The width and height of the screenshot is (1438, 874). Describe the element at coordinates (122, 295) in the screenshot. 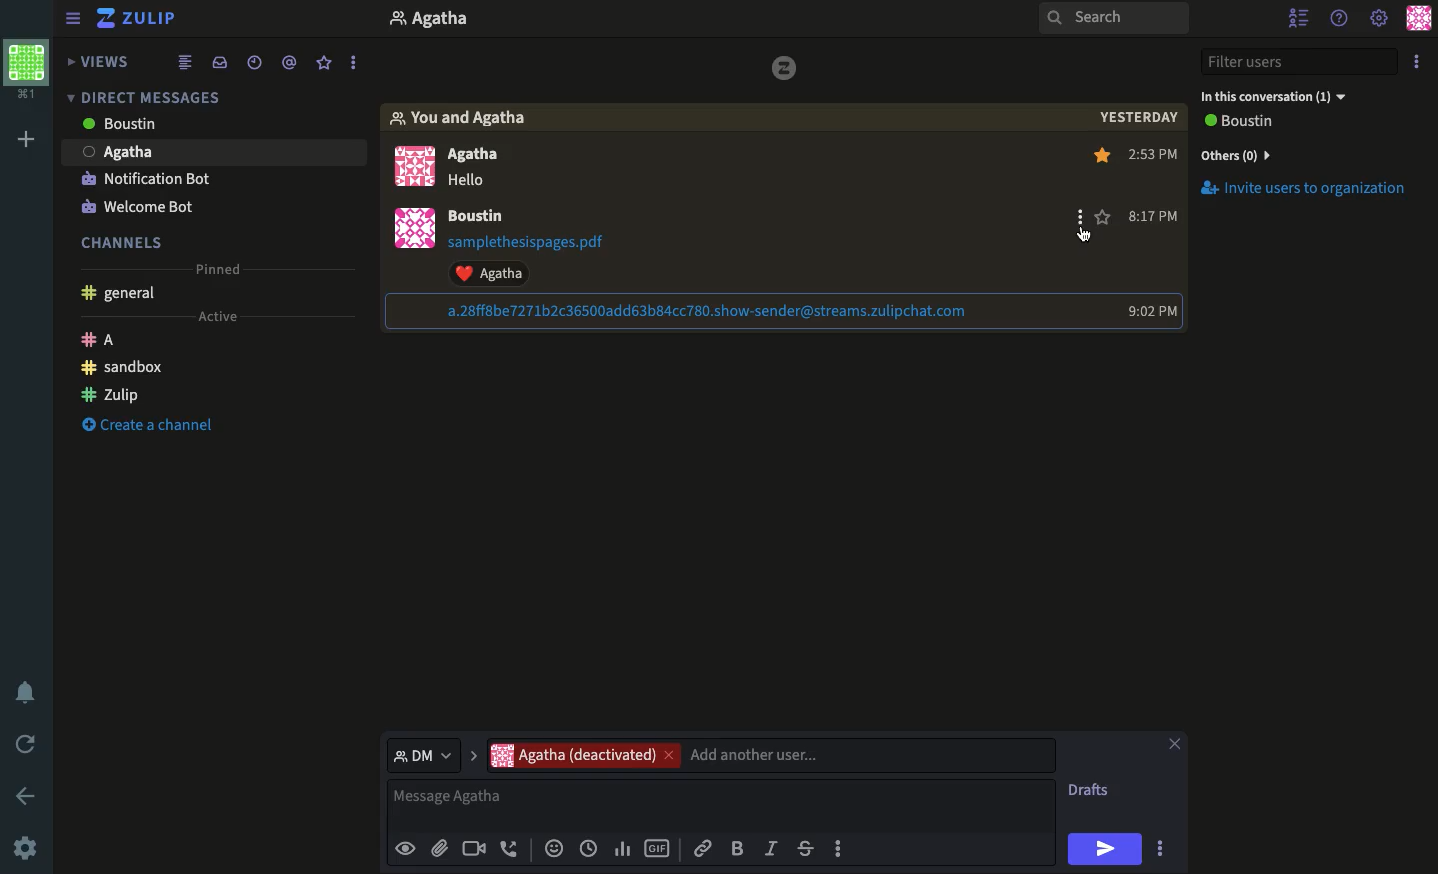

I see `General` at that location.